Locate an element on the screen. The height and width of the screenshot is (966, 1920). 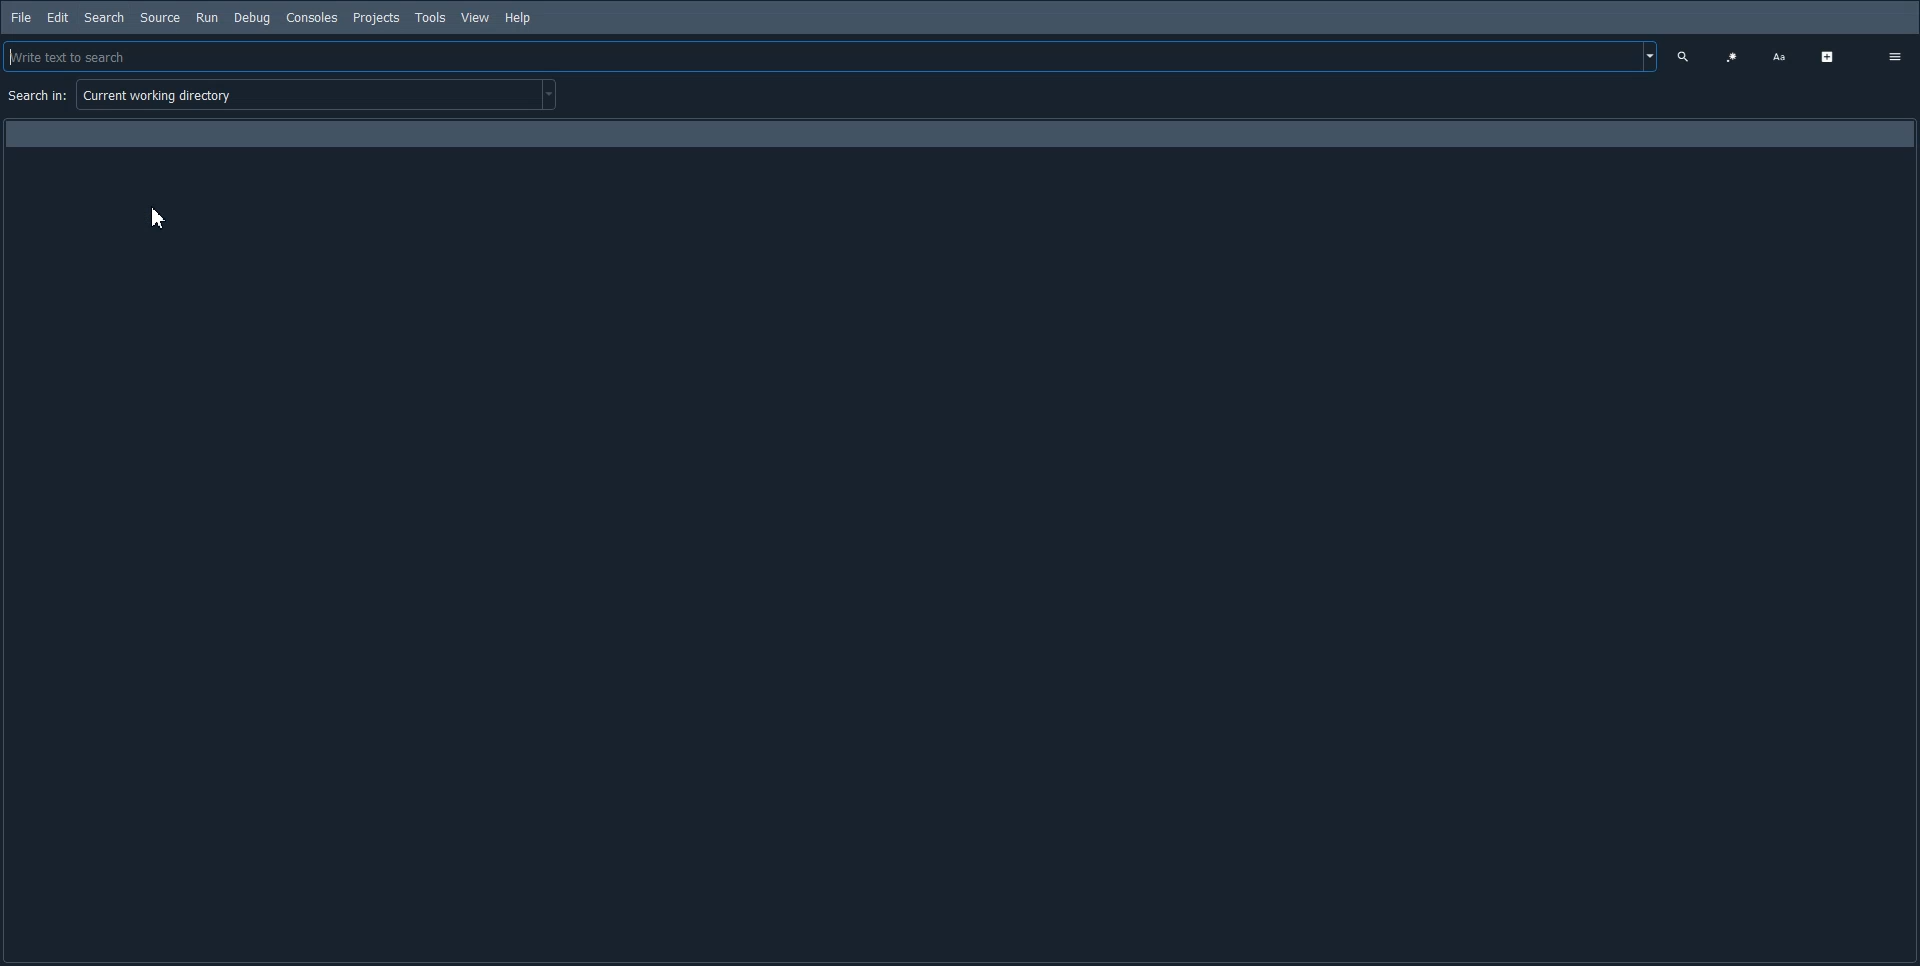
Show advance option is located at coordinates (1831, 56).